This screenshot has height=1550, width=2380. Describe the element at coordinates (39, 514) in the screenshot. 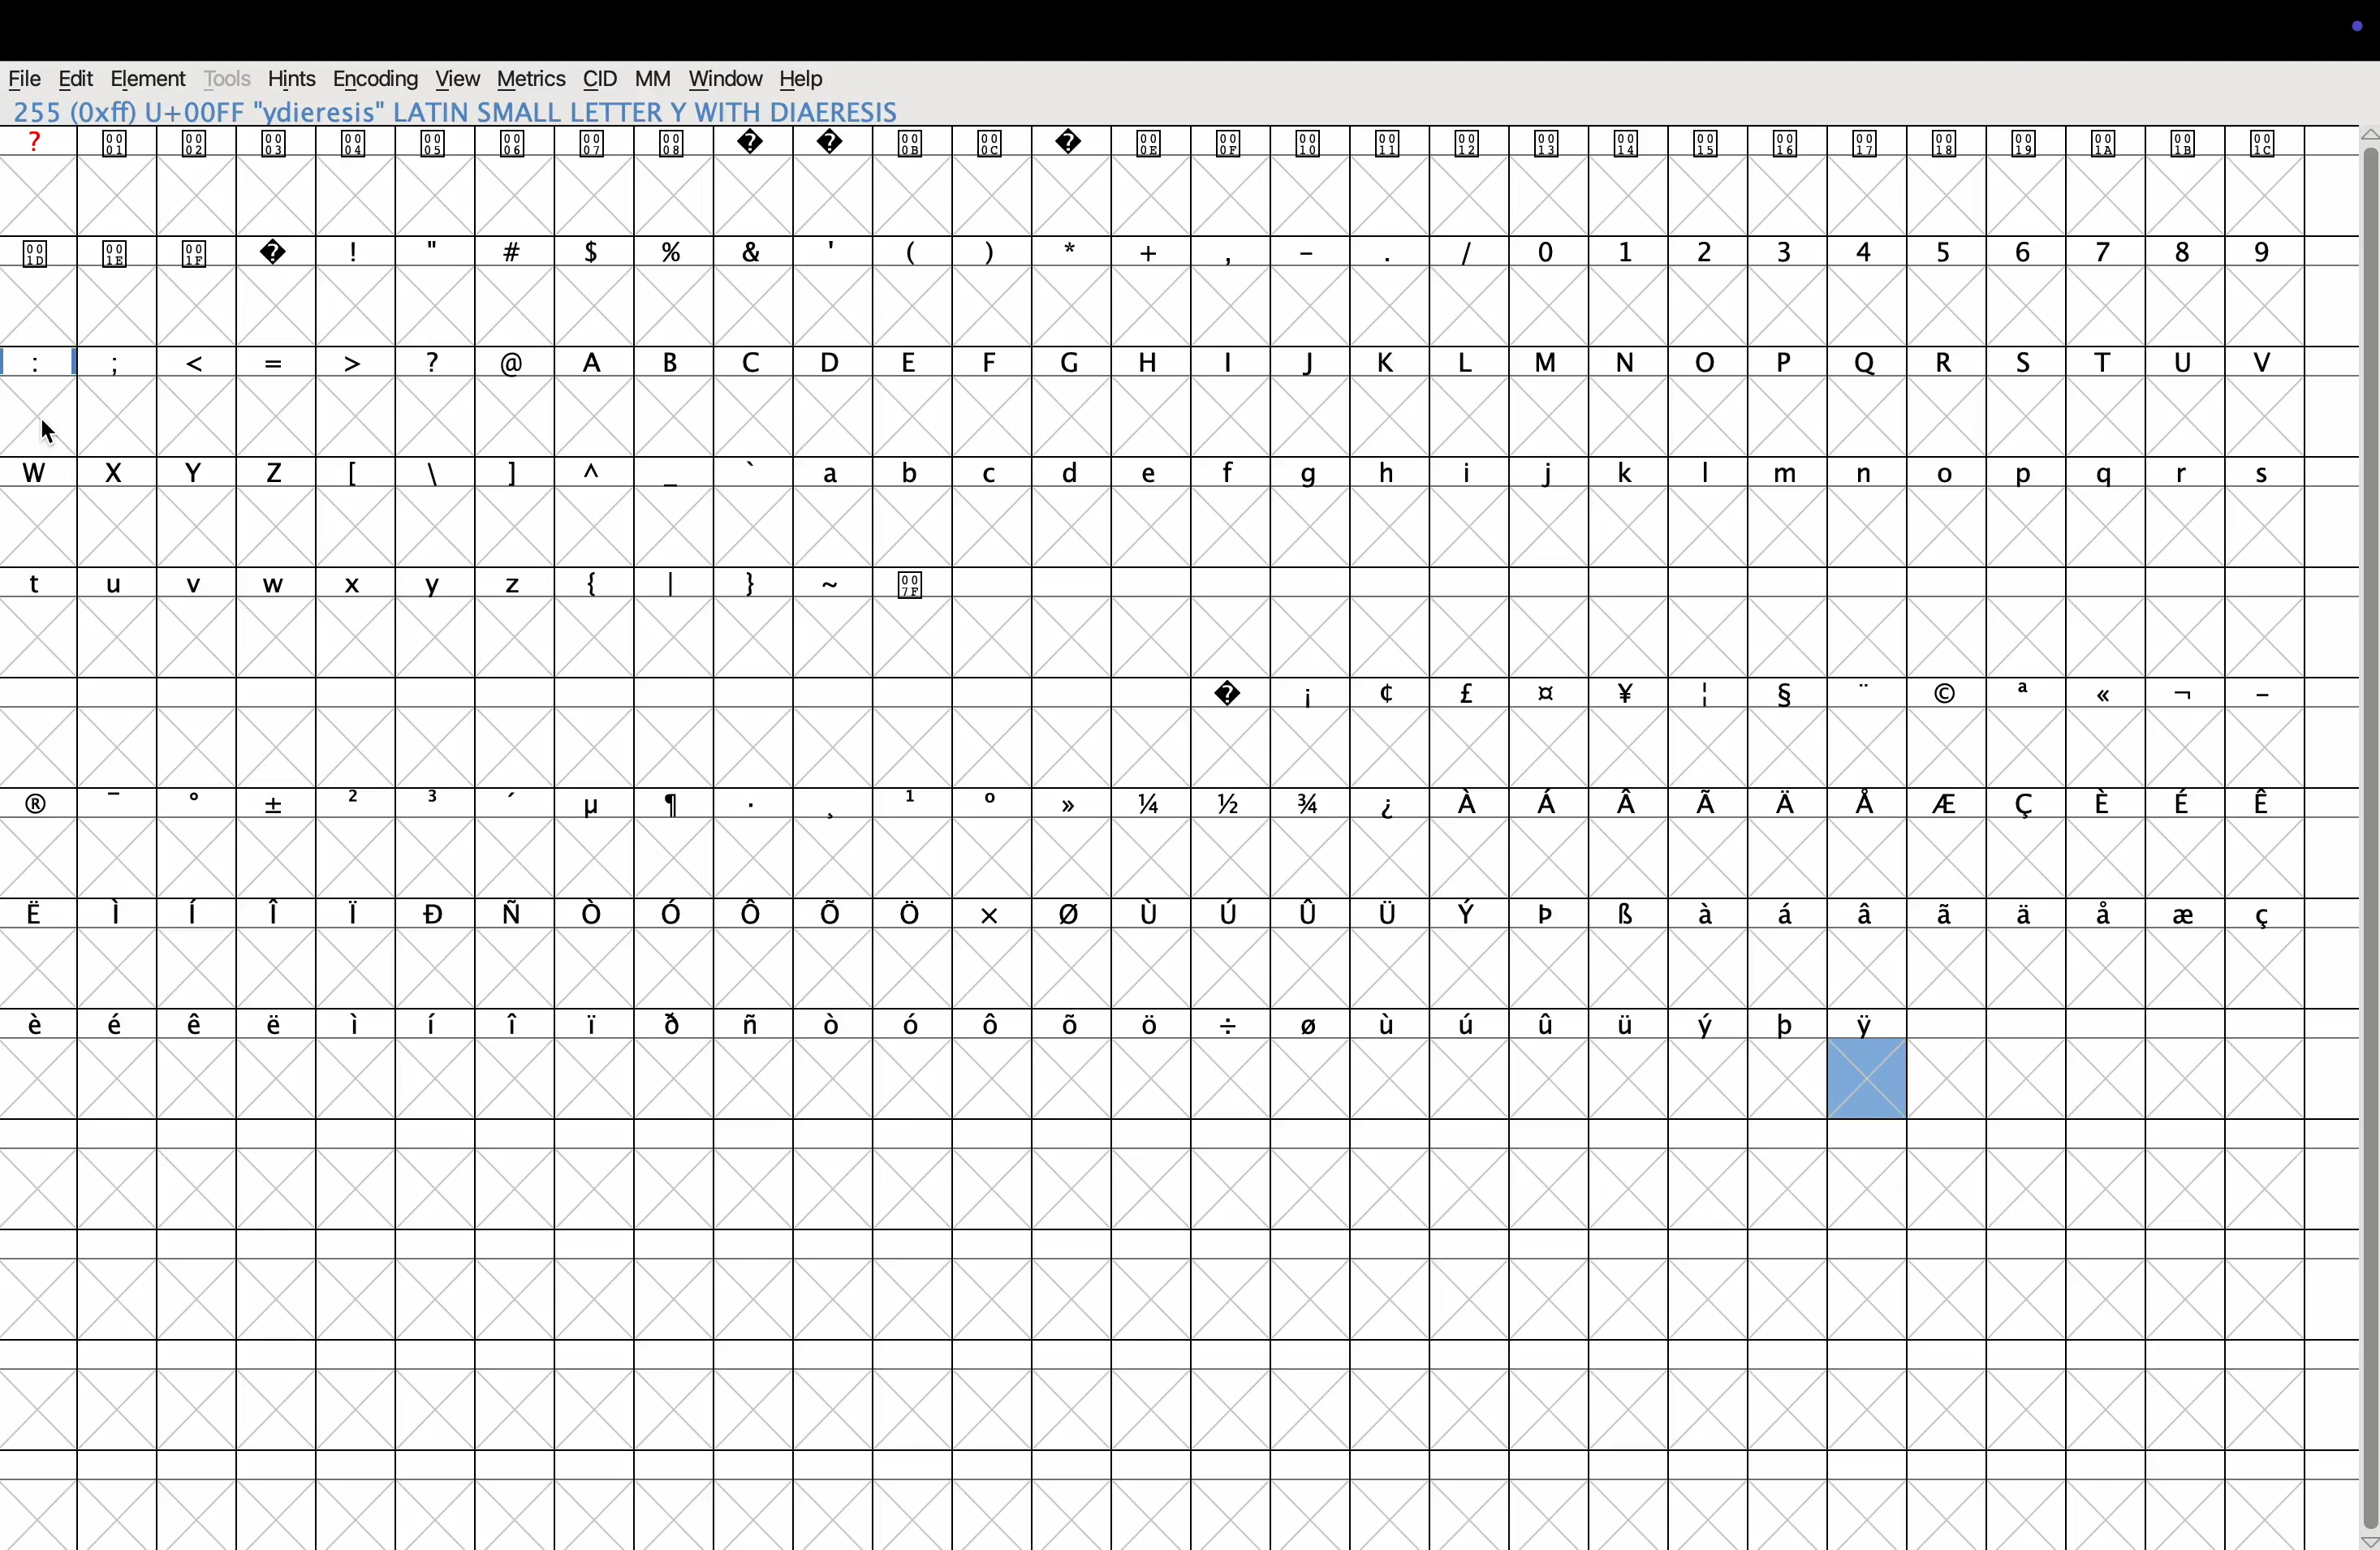

I see `w` at that location.